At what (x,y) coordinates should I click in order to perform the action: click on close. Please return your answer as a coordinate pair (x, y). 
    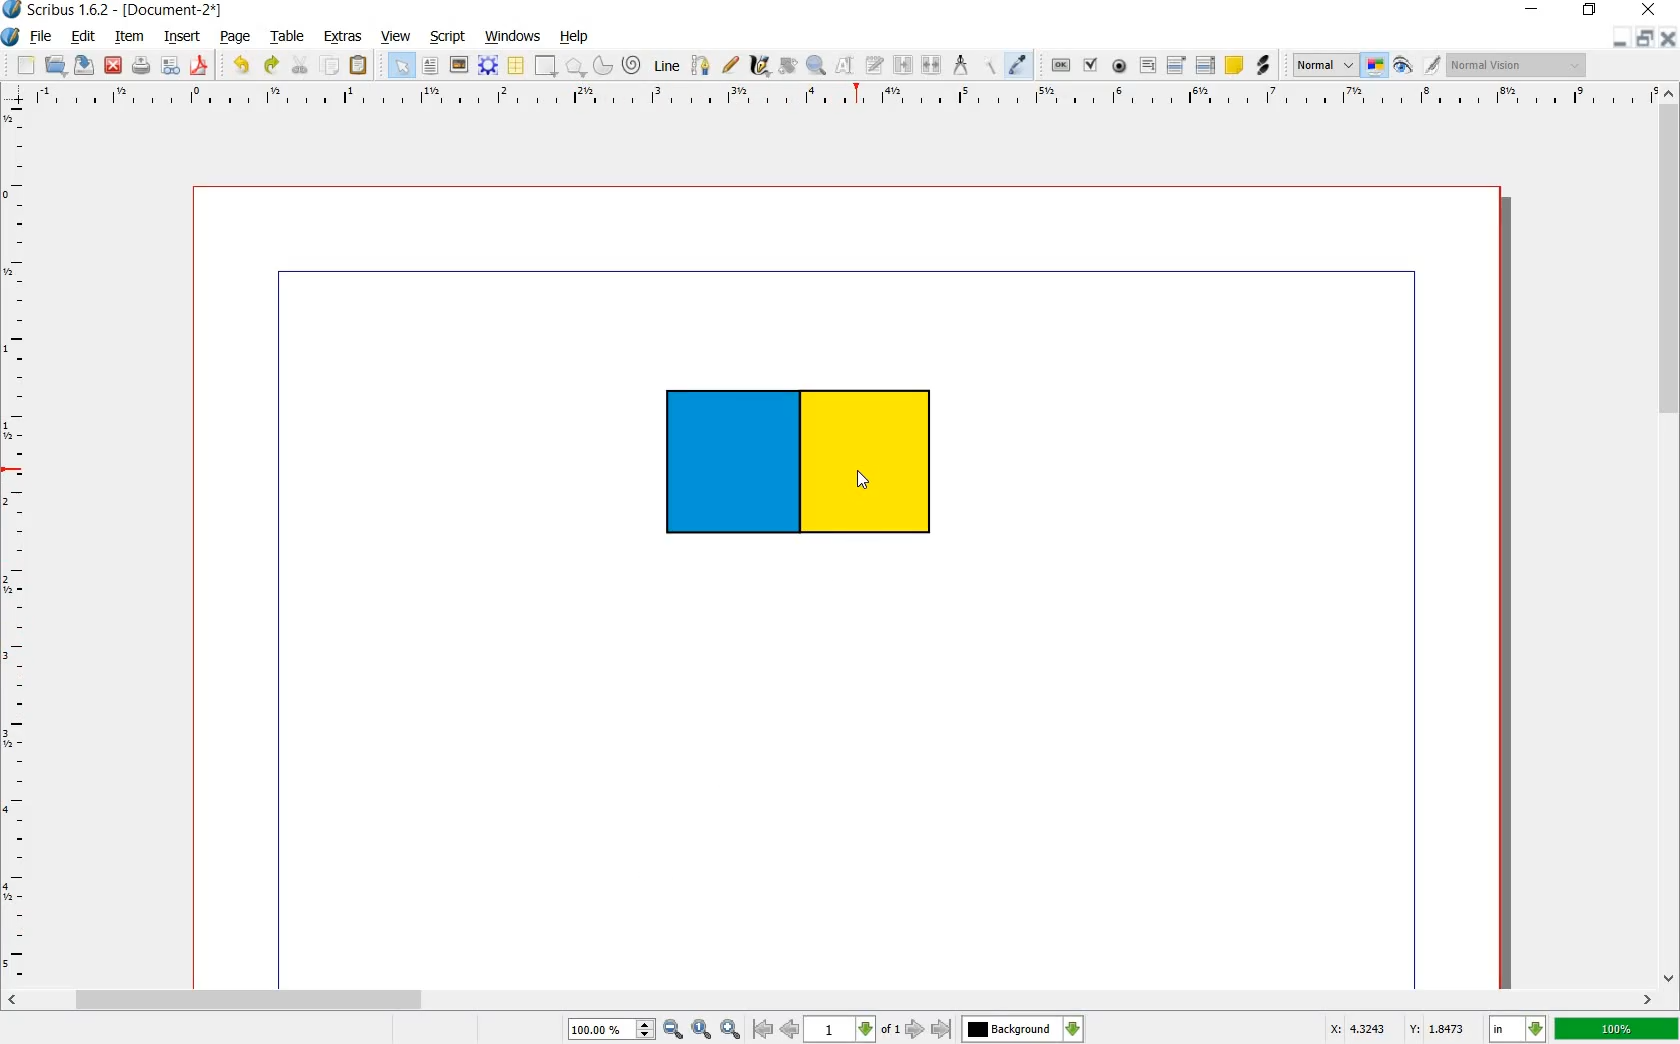
    Looking at the image, I should click on (1670, 38).